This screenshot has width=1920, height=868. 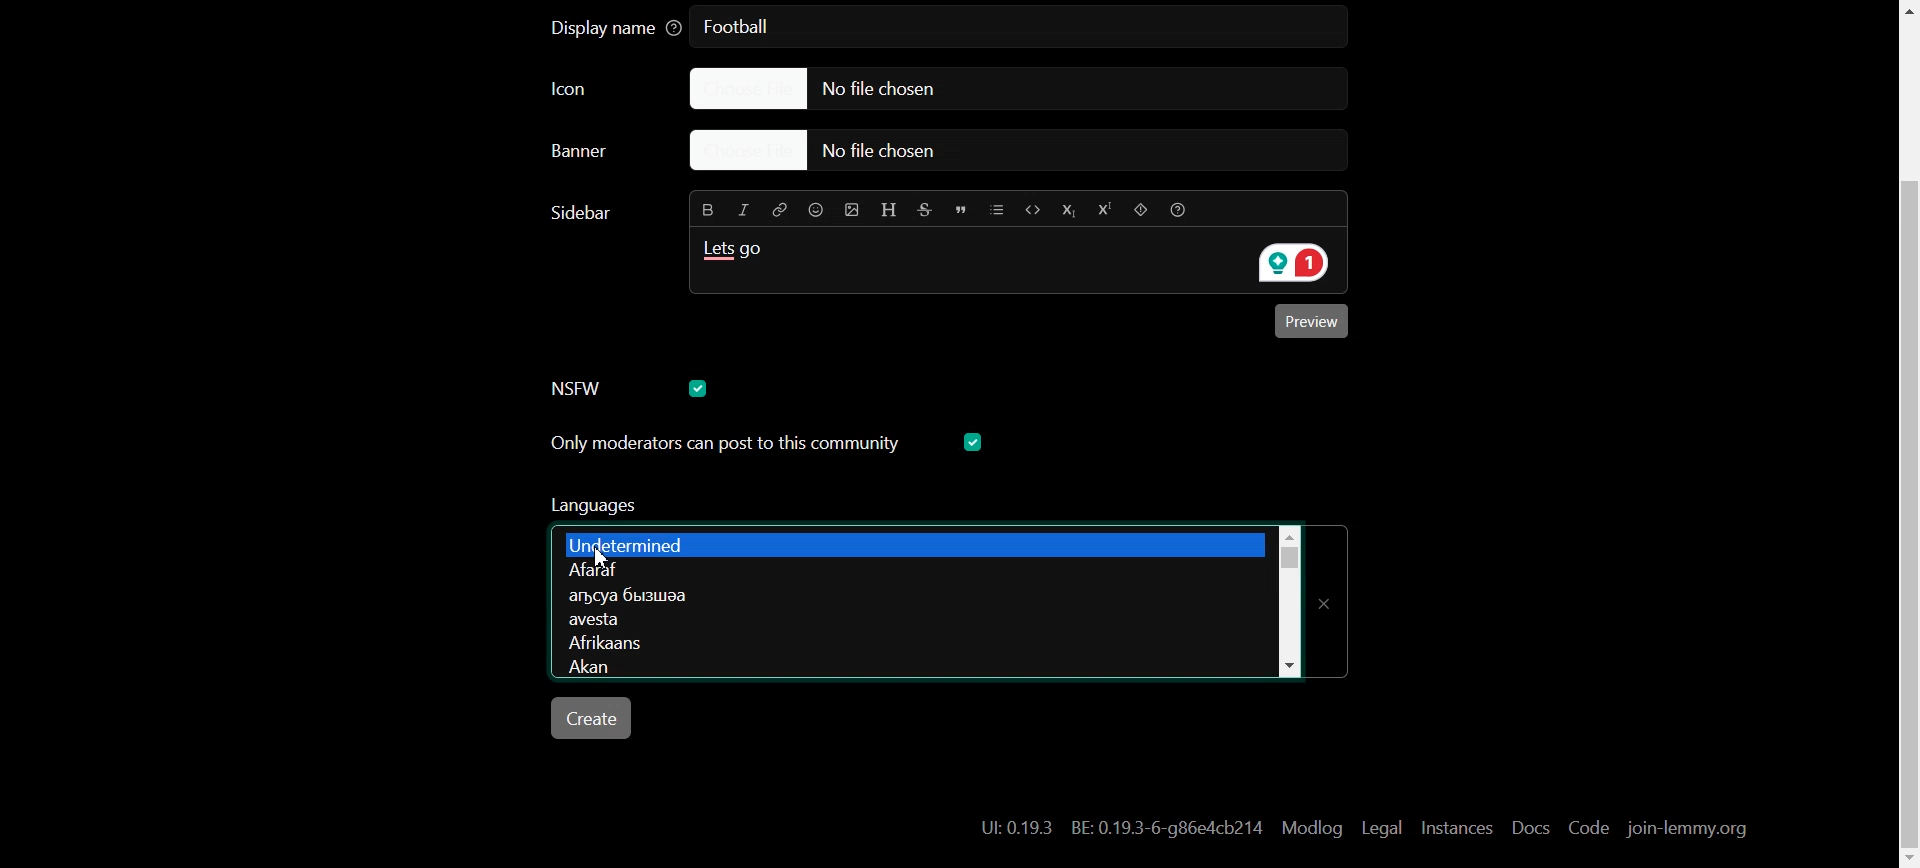 I want to click on Docs, so click(x=1528, y=828).